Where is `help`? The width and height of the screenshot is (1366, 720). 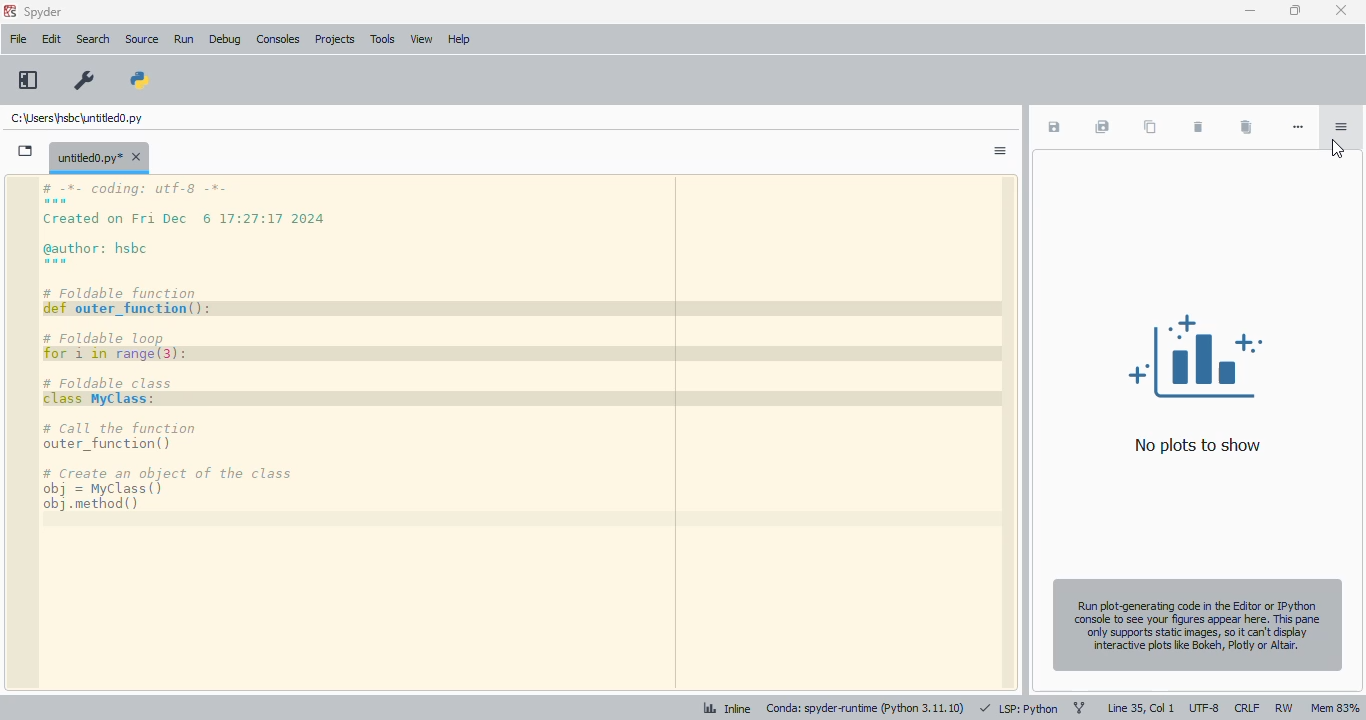
help is located at coordinates (458, 39).